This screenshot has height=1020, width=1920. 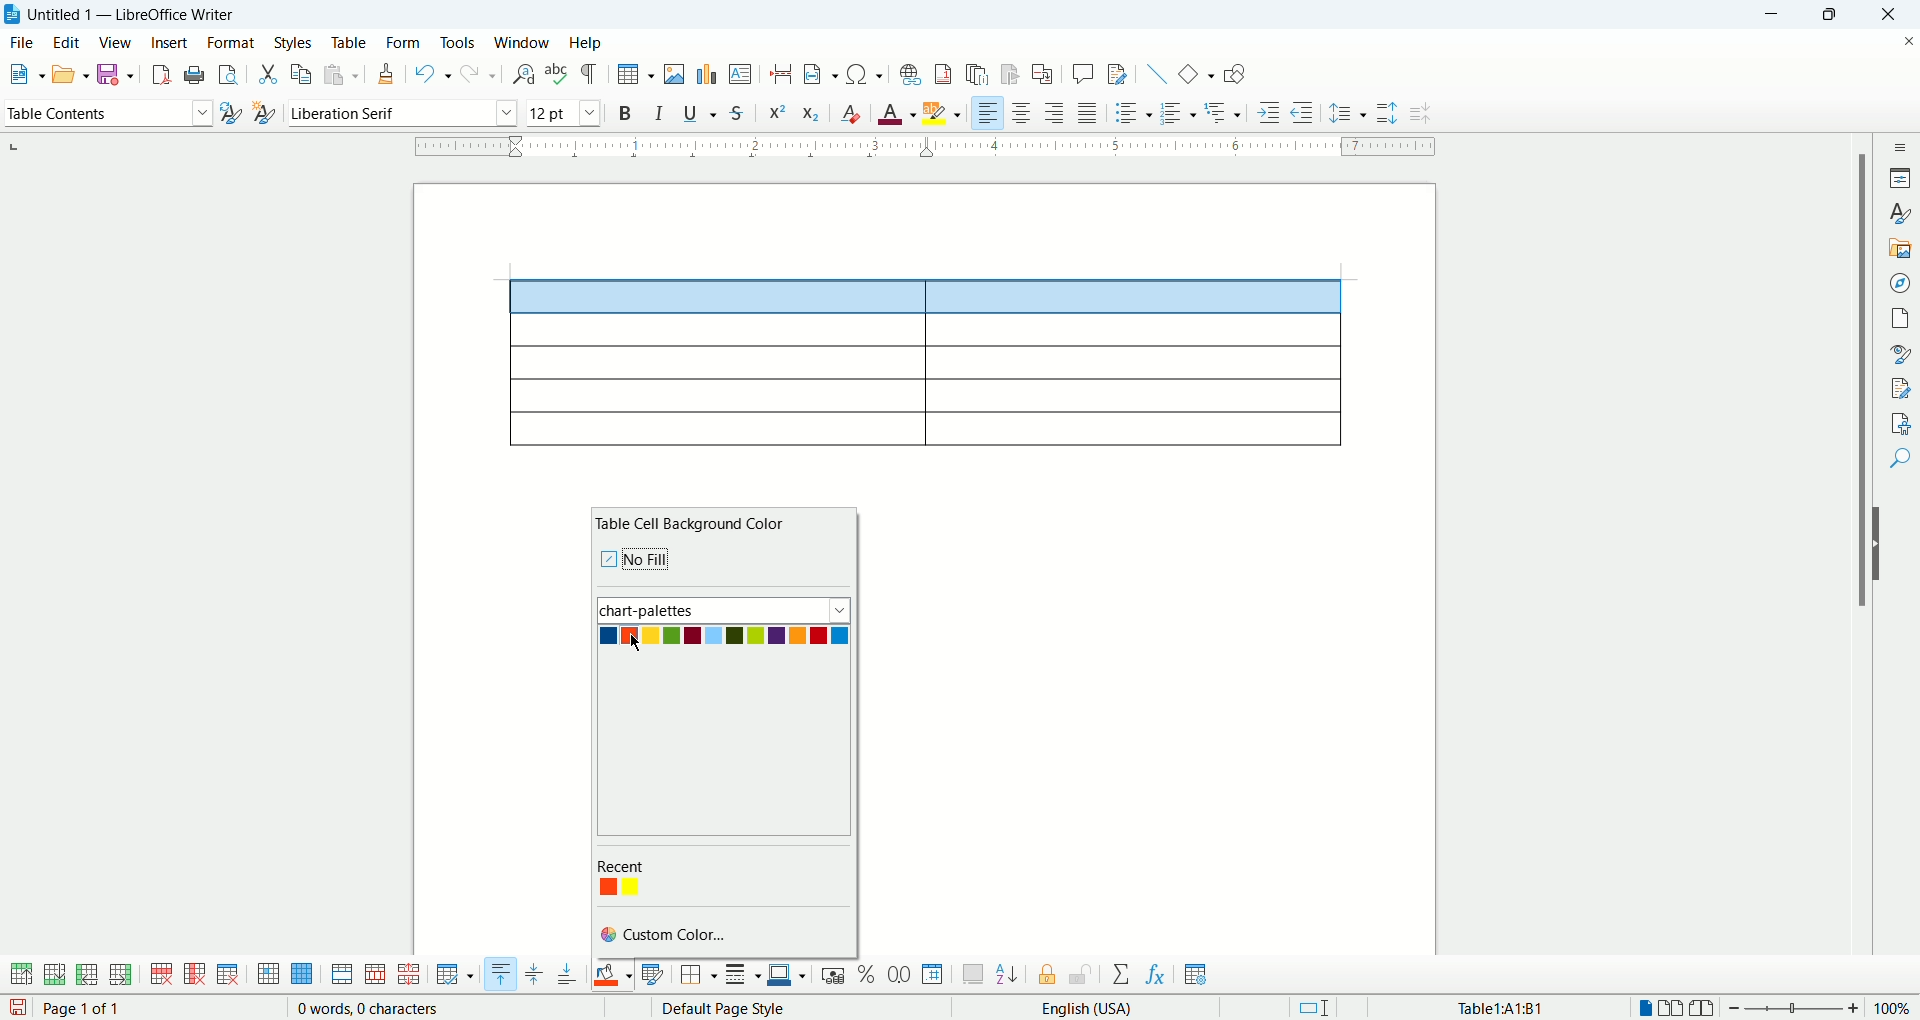 I want to click on insert cross references, so click(x=1045, y=75).